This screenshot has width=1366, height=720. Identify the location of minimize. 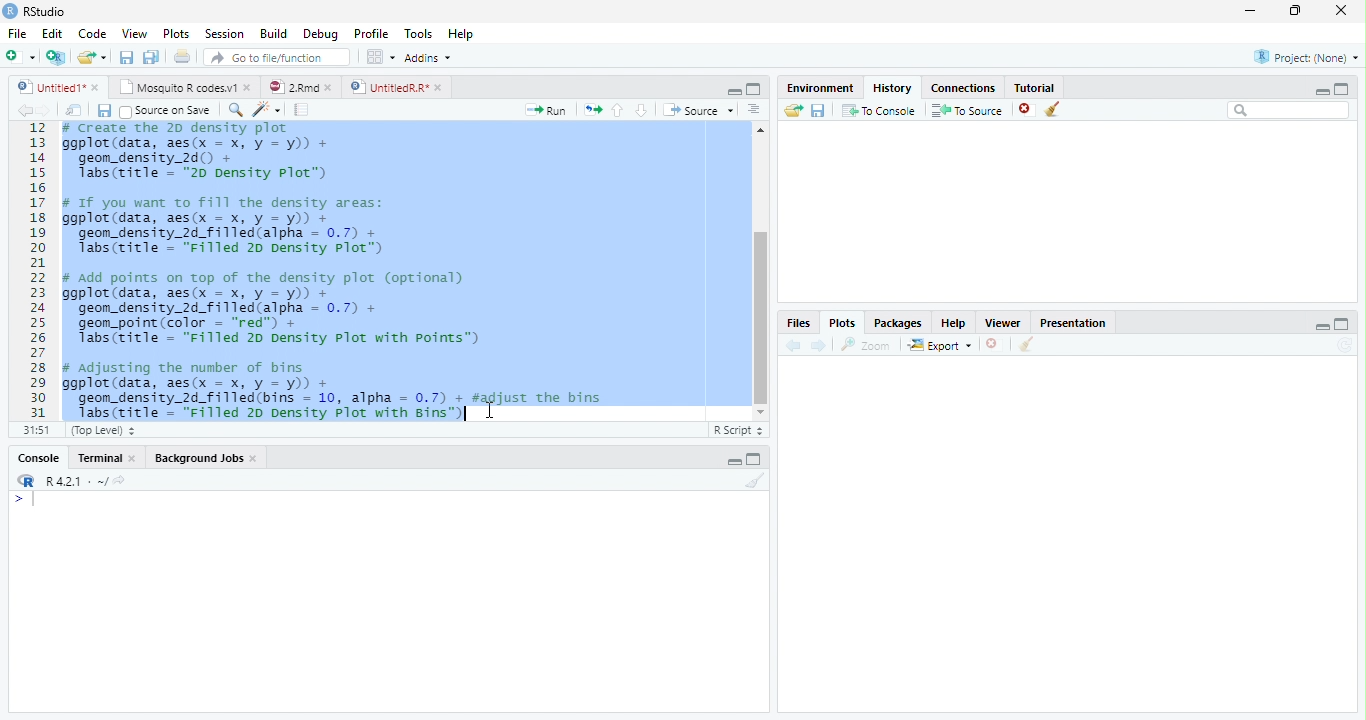
(1319, 91).